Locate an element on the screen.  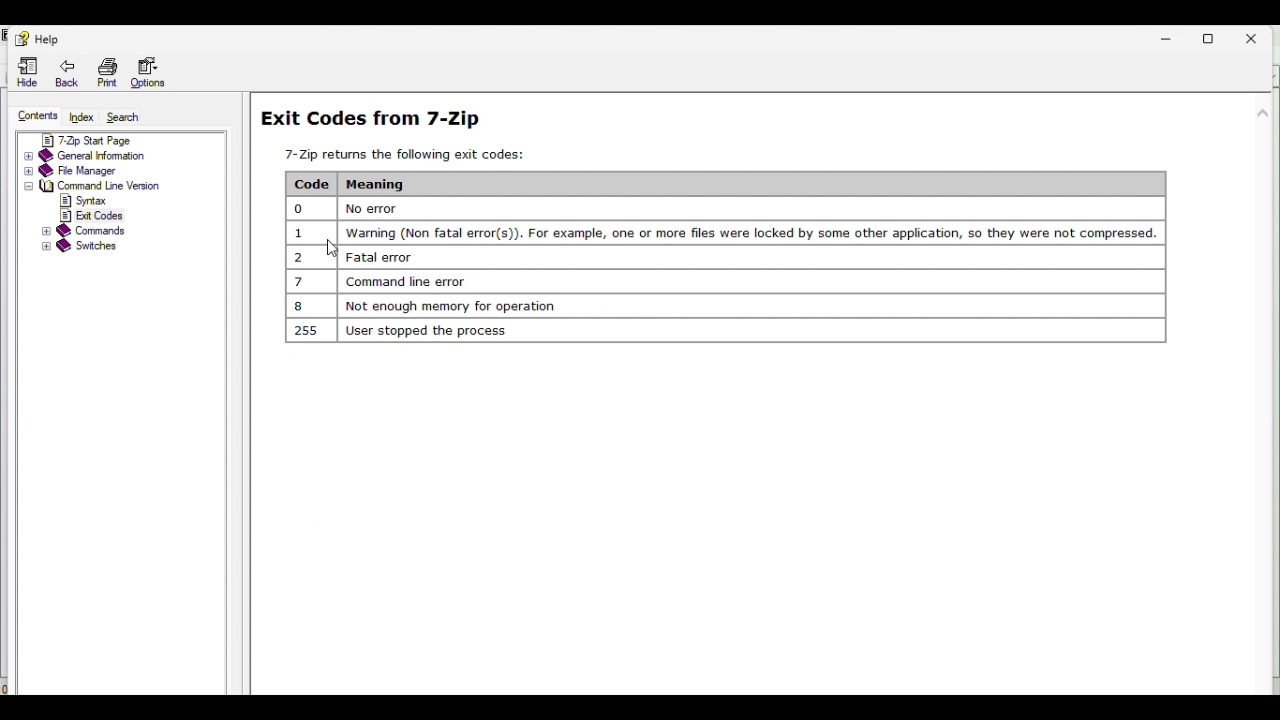
Contents is located at coordinates (35, 116).